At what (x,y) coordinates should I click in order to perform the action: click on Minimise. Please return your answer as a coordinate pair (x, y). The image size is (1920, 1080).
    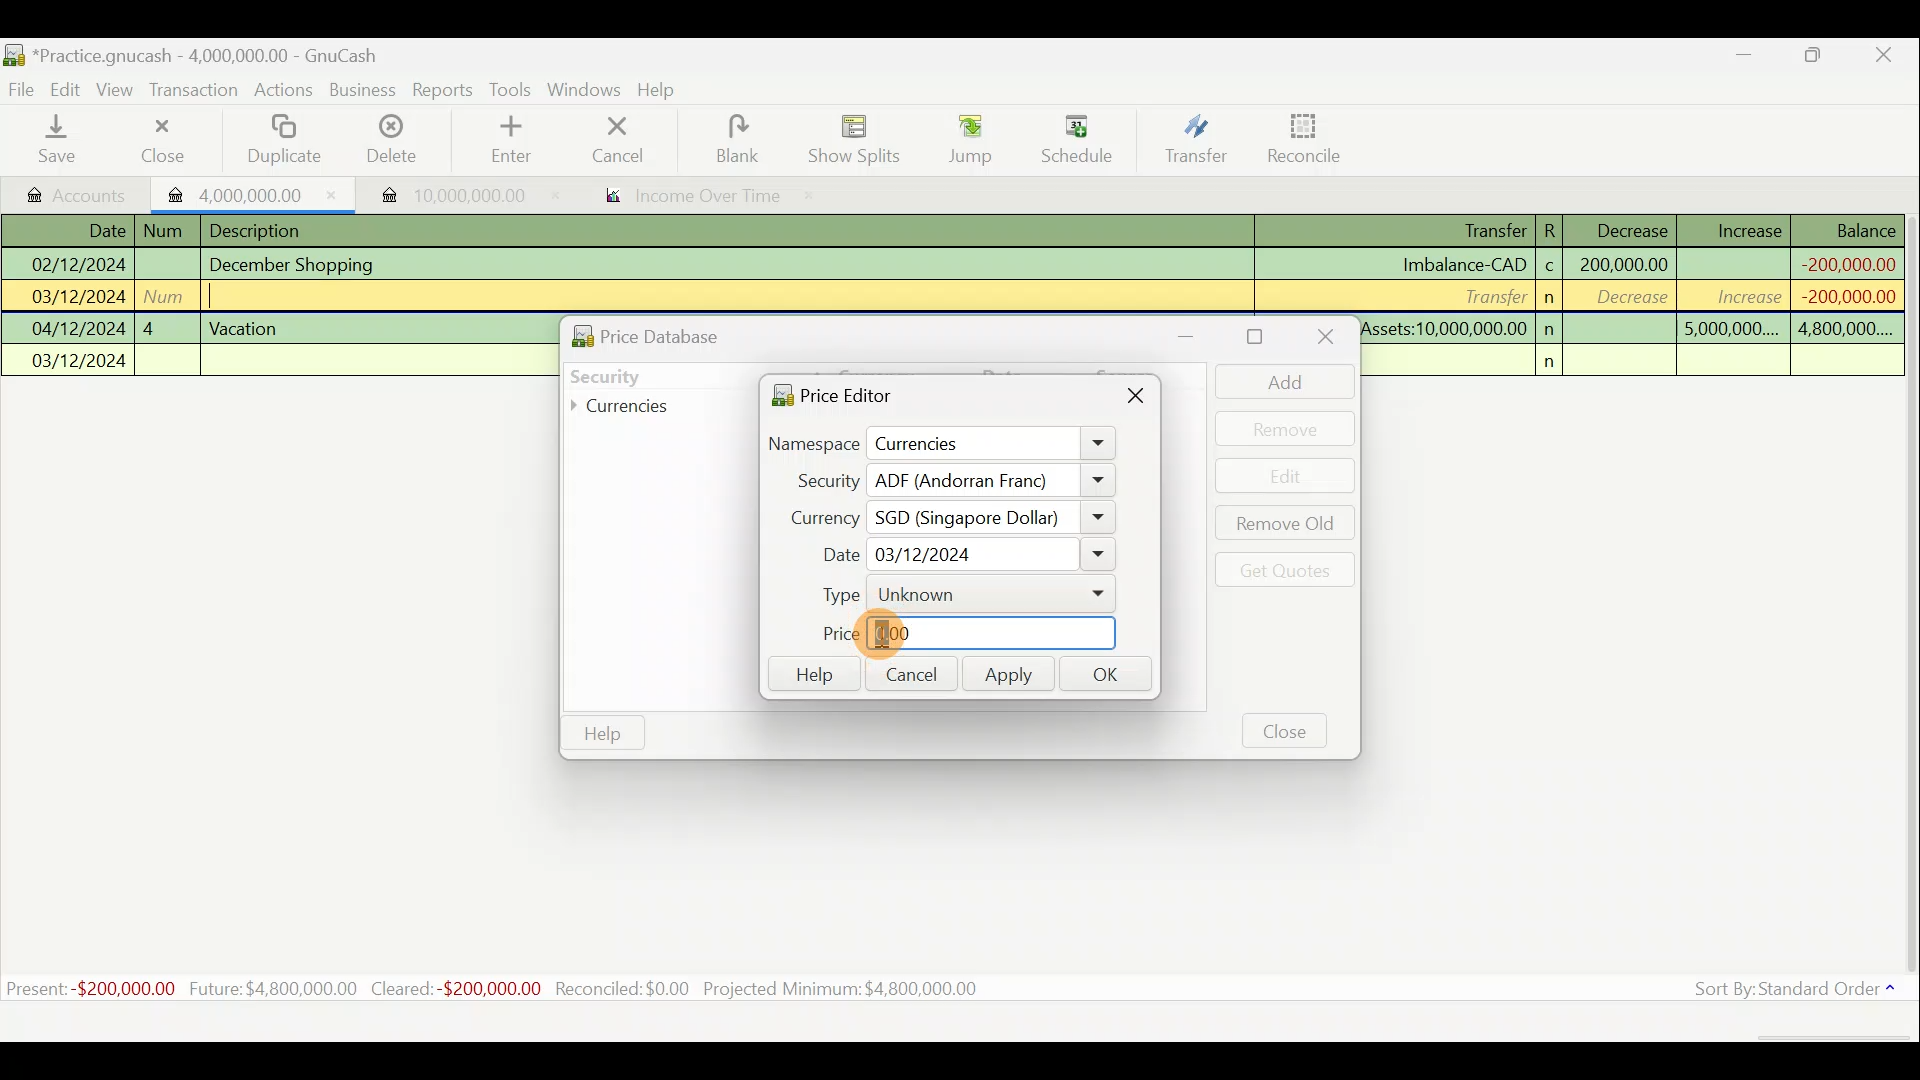
    Looking at the image, I should click on (1747, 59).